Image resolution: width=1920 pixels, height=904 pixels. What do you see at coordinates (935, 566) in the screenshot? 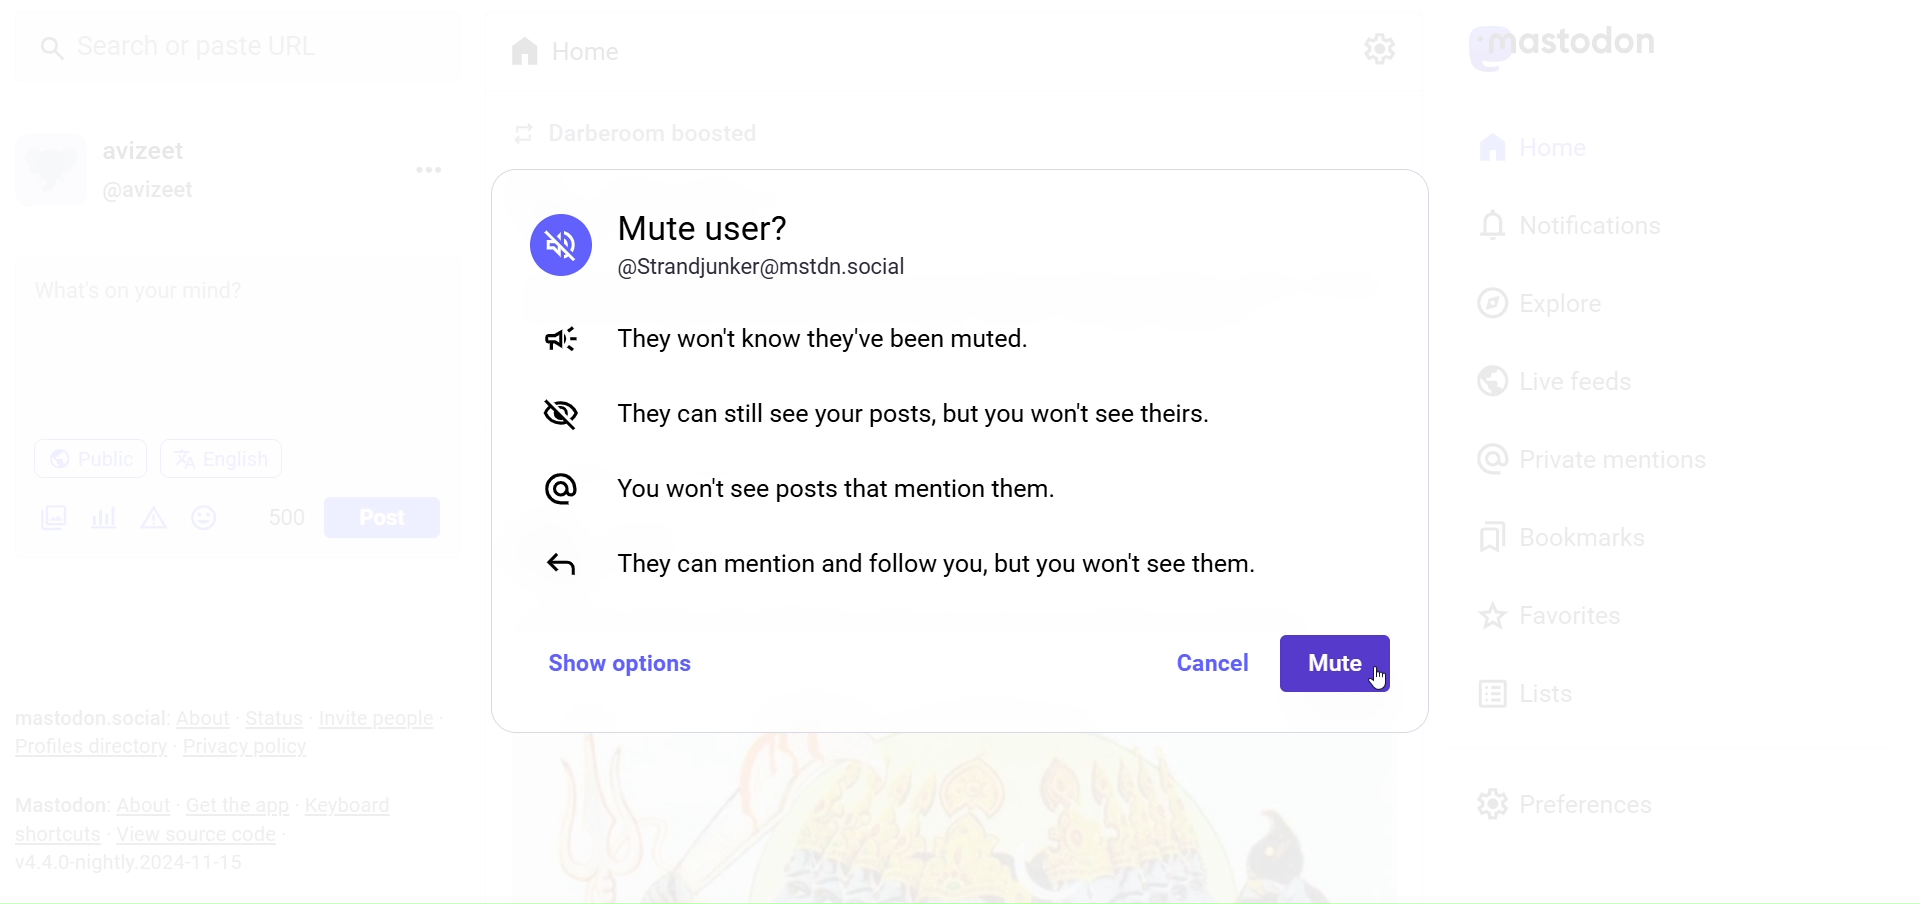
I see `They can mention and follow you but you wont see them` at bounding box center [935, 566].